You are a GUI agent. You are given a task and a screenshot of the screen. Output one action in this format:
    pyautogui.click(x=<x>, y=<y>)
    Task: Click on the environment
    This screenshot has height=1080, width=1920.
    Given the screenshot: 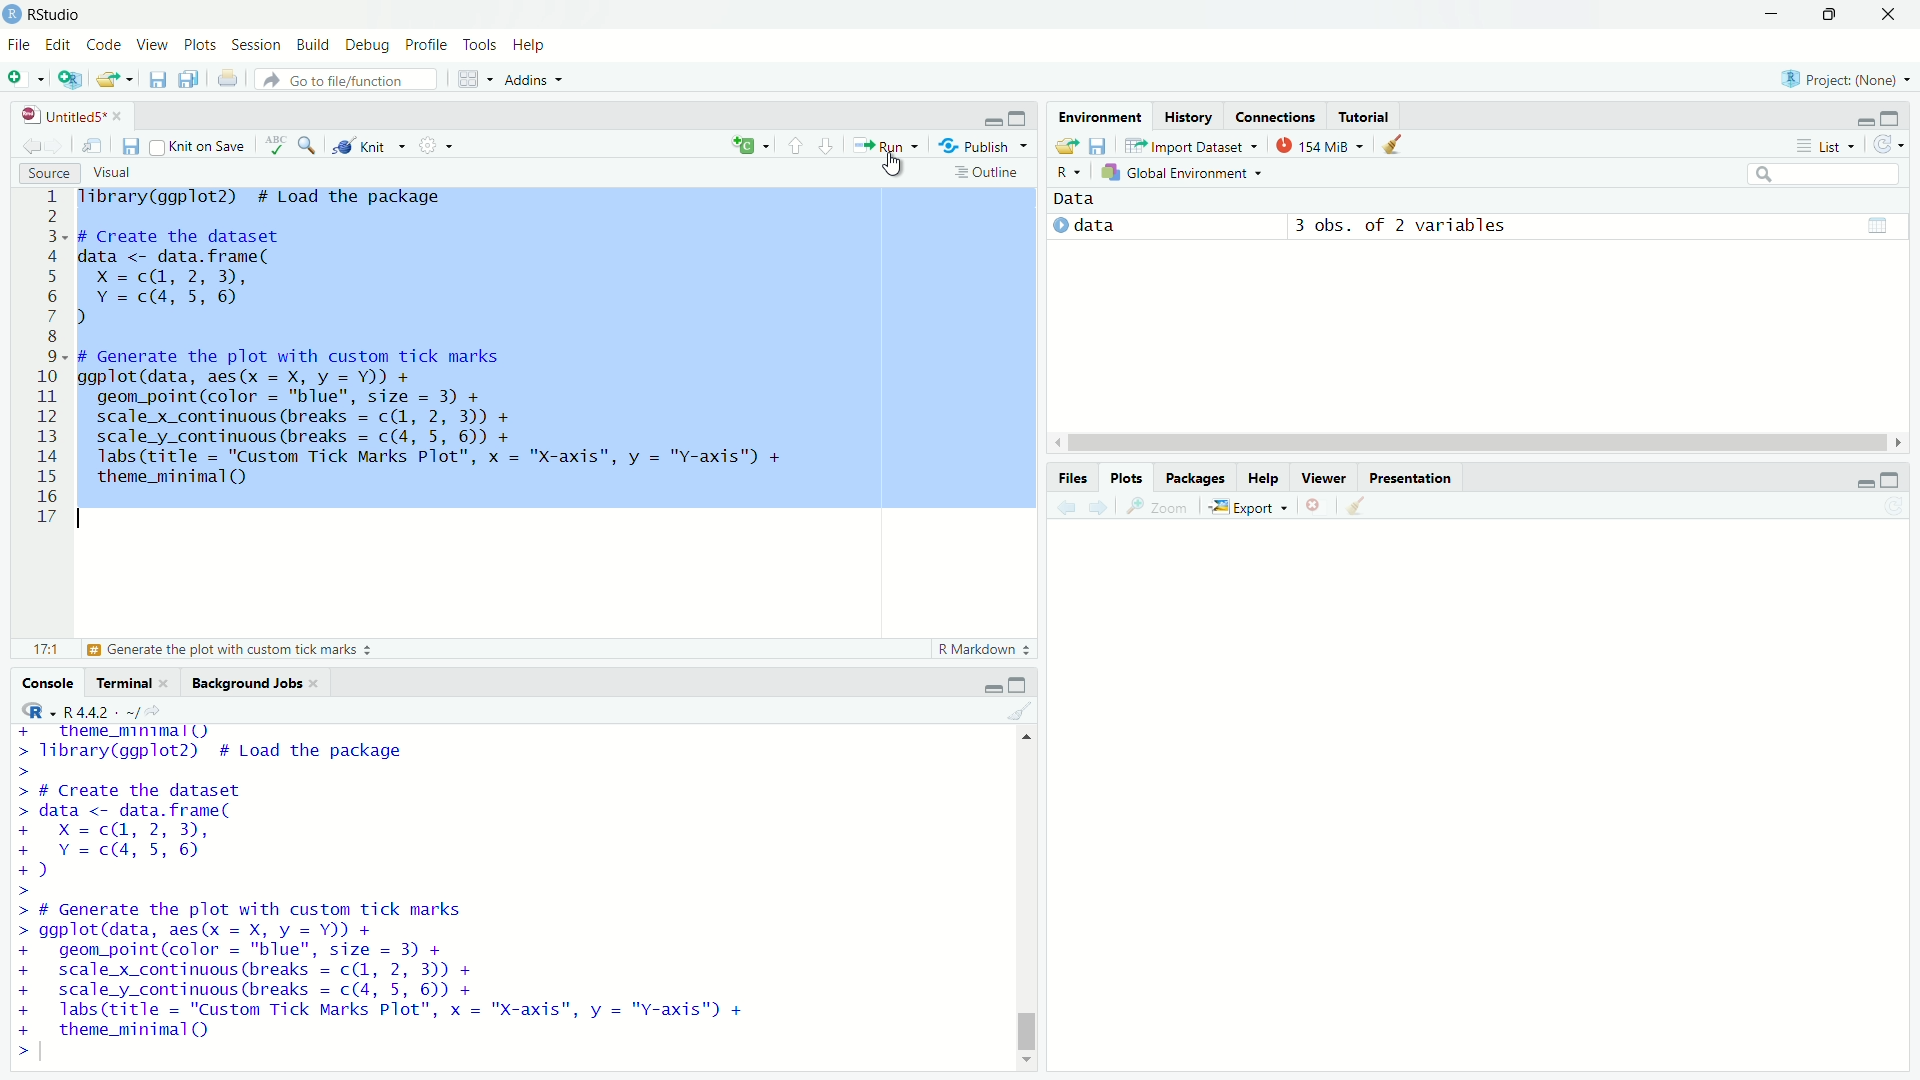 What is the action you would take?
    pyautogui.click(x=1101, y=115)
    